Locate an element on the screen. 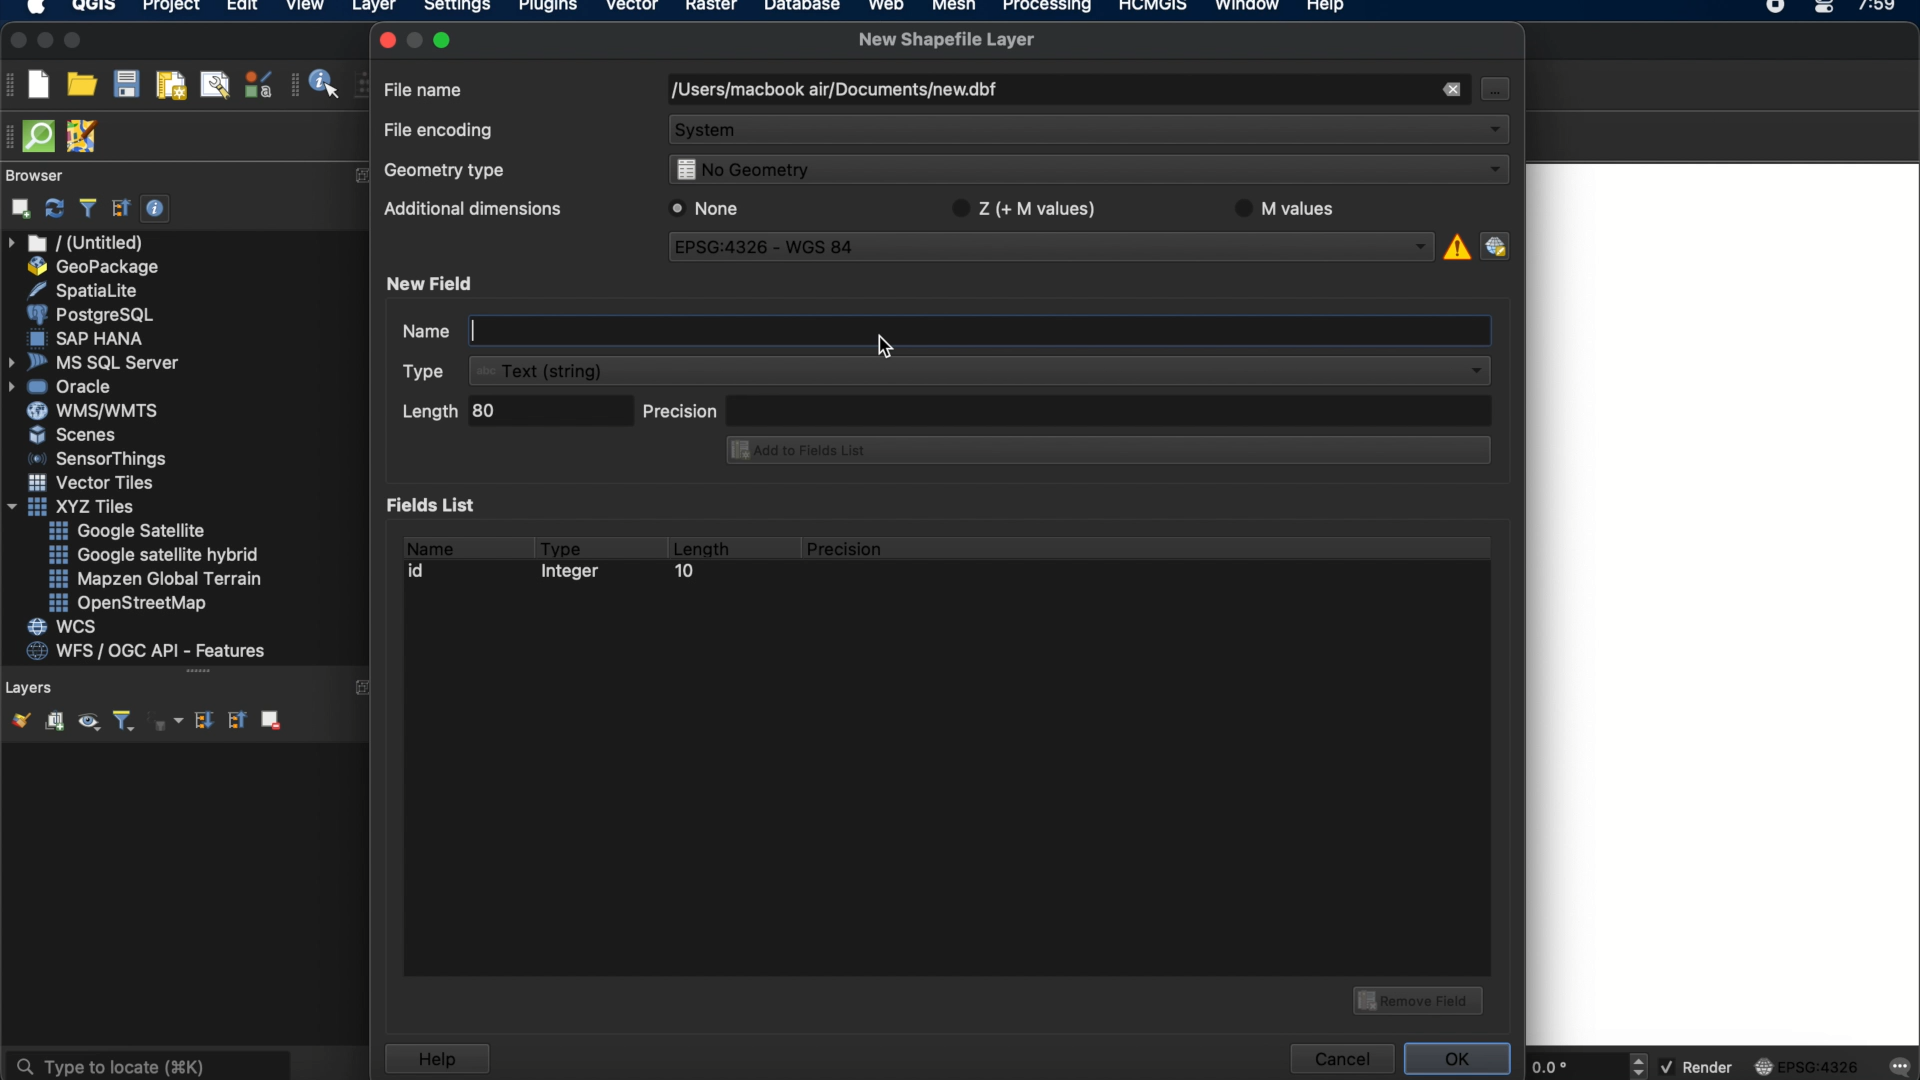 This screenshot has height=1080, width=1920. help is located at coordinates (436, 1059).